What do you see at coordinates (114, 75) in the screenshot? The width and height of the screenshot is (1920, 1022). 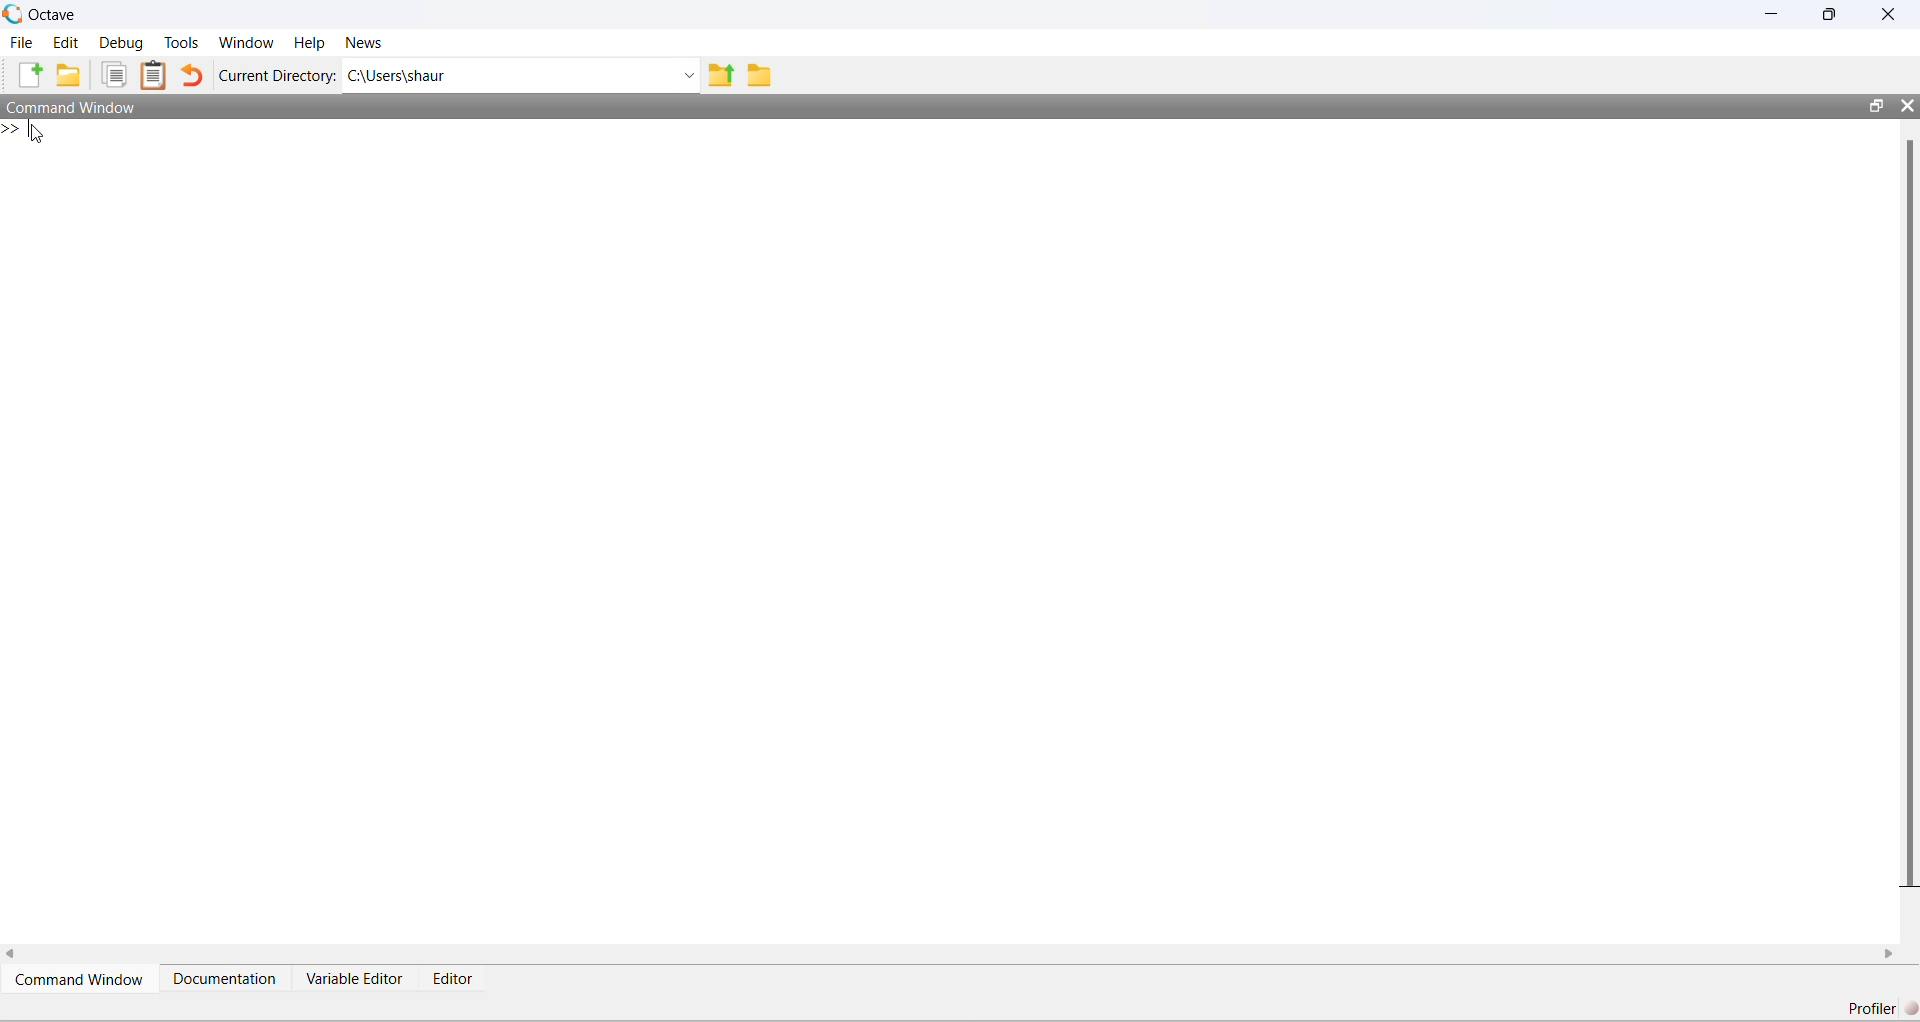 I see `Copy` at bounding box center [114, 75].